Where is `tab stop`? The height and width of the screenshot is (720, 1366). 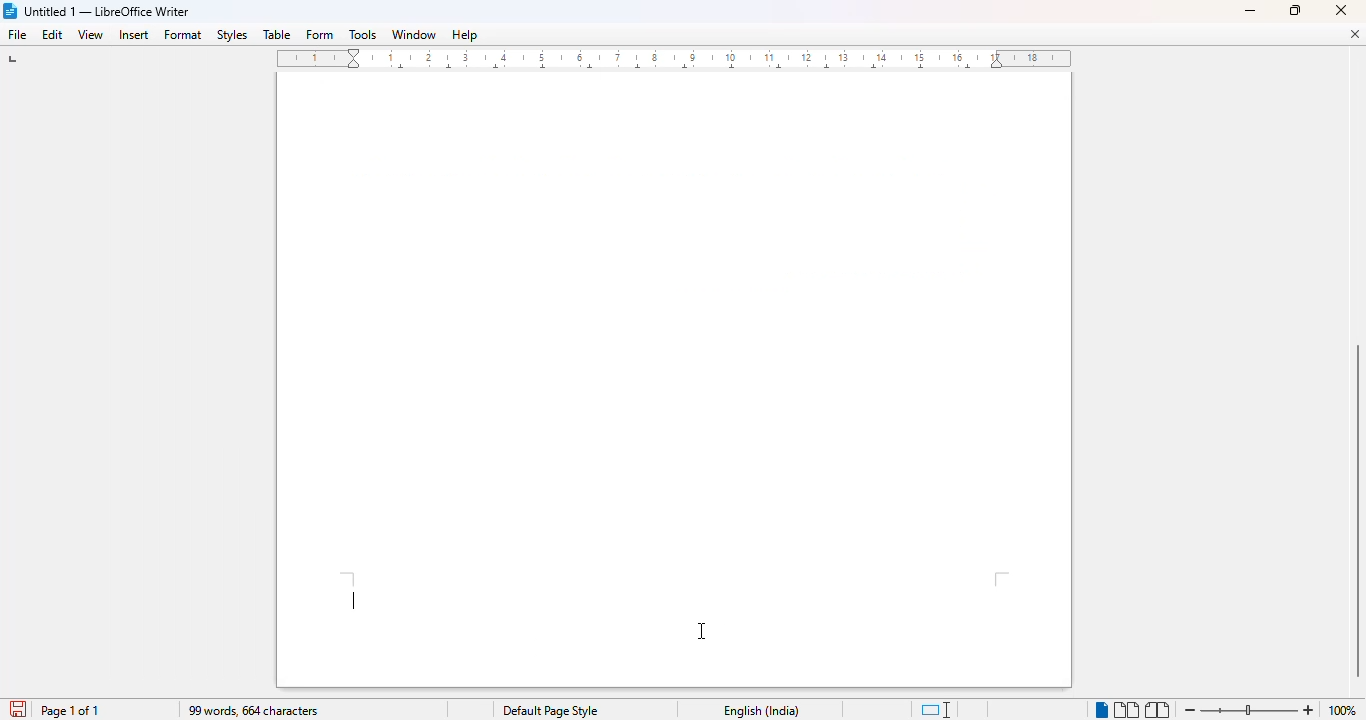 tab stop is located at coordinates (15, 61).